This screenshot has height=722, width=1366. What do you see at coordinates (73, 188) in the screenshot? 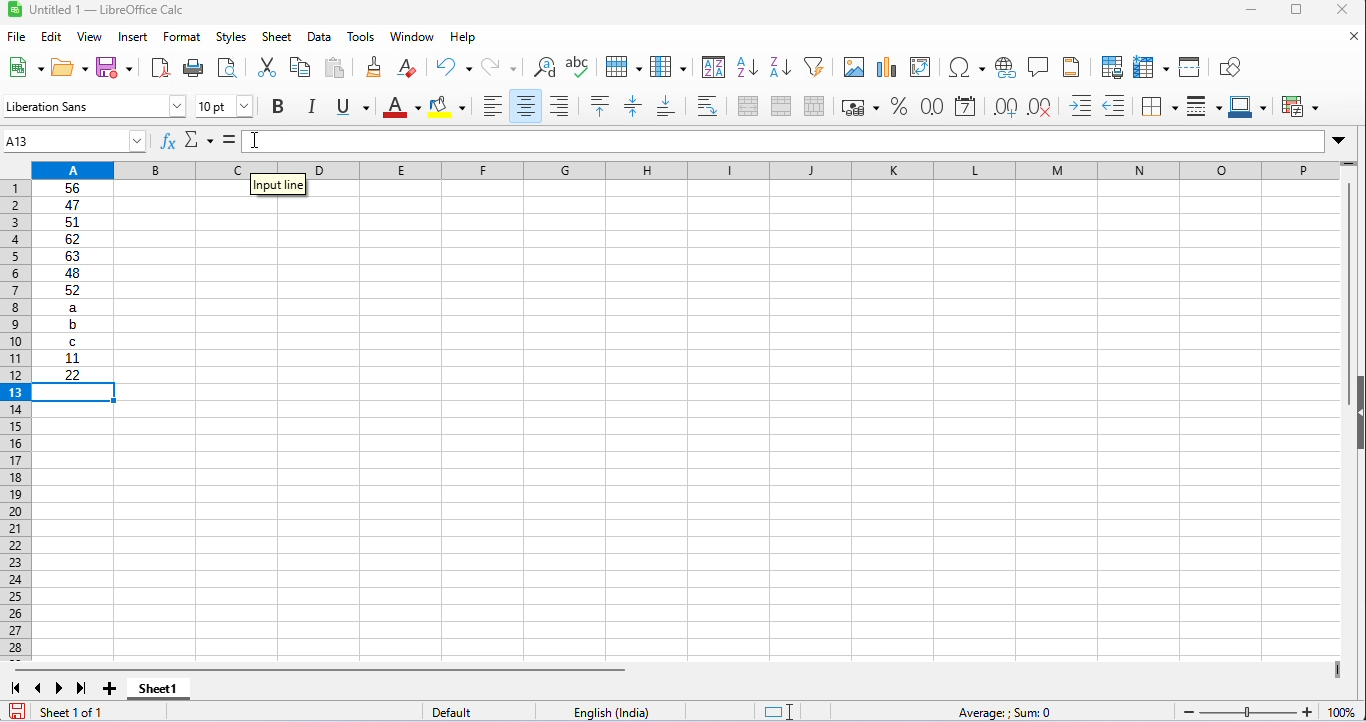
I see `56` at bounding box center [73, 188].